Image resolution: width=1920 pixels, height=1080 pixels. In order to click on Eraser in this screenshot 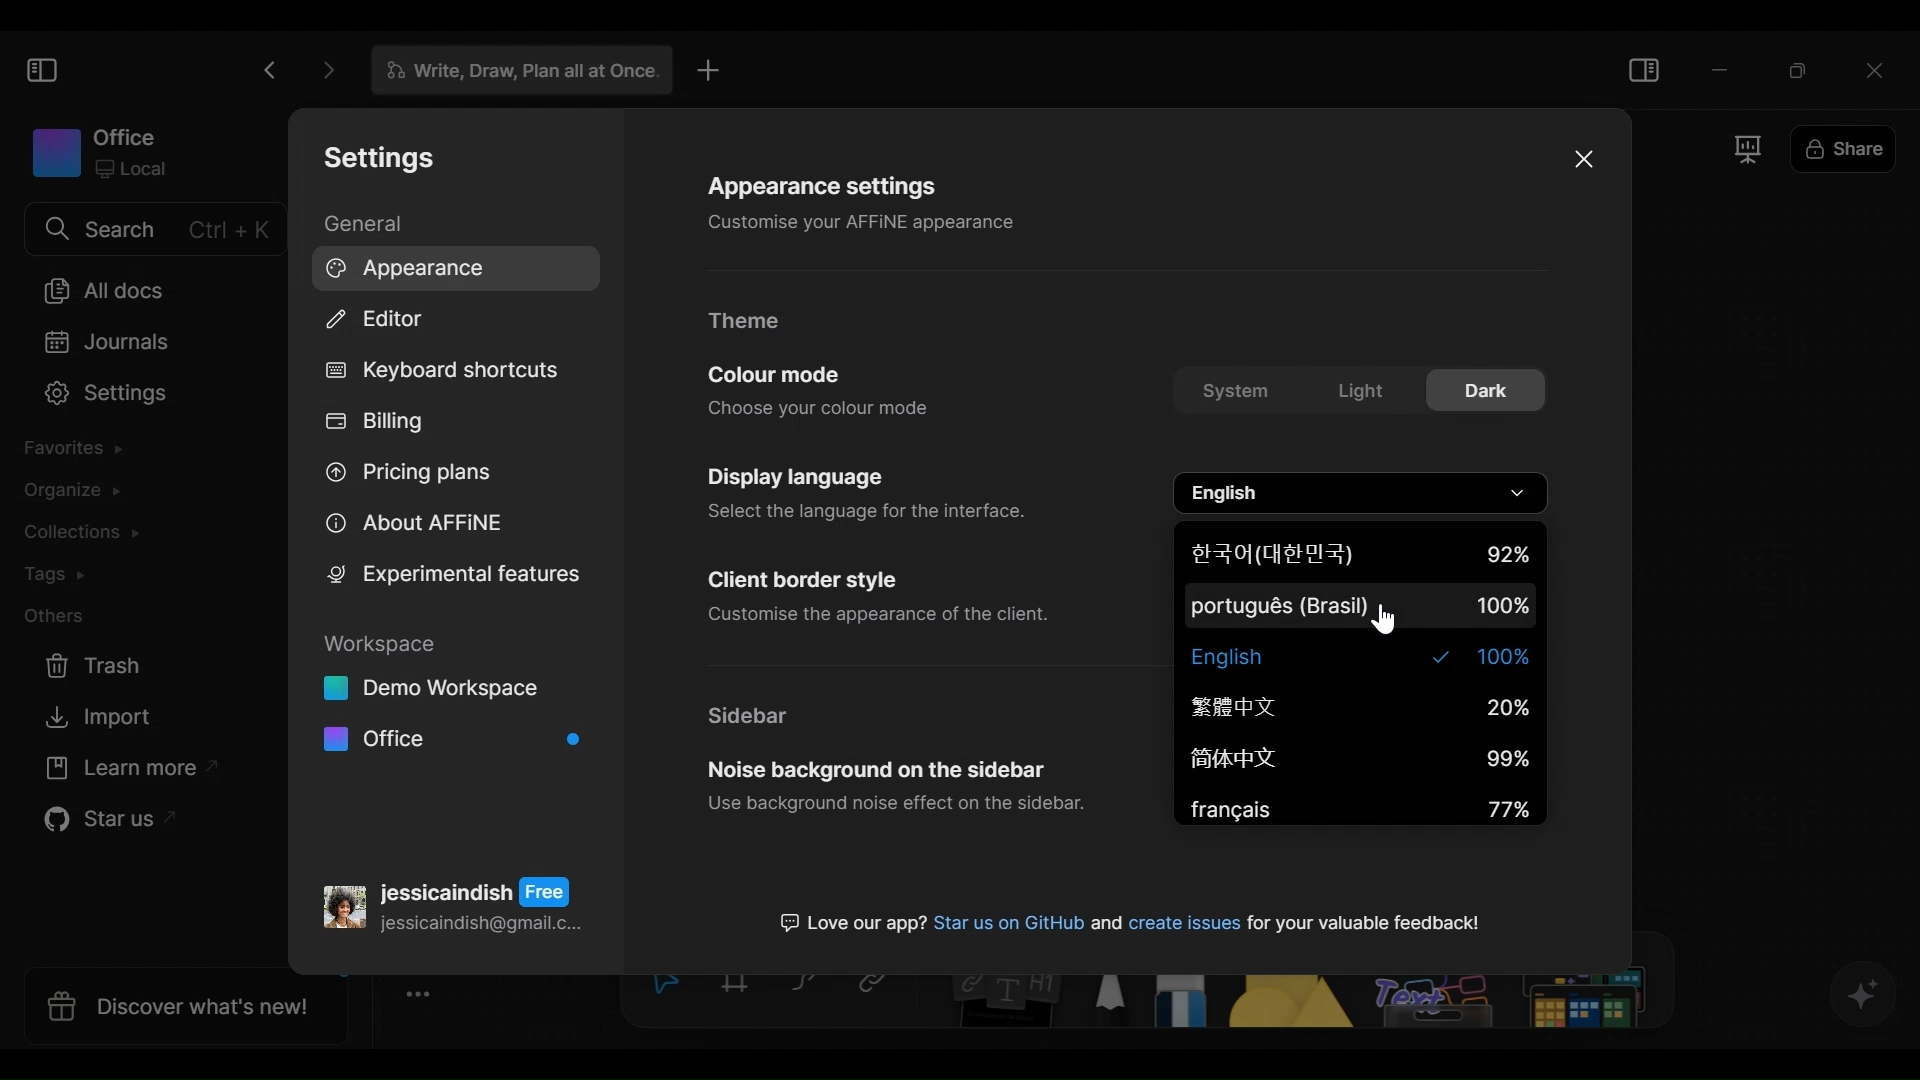, I will do `click(1185, 1004)`.